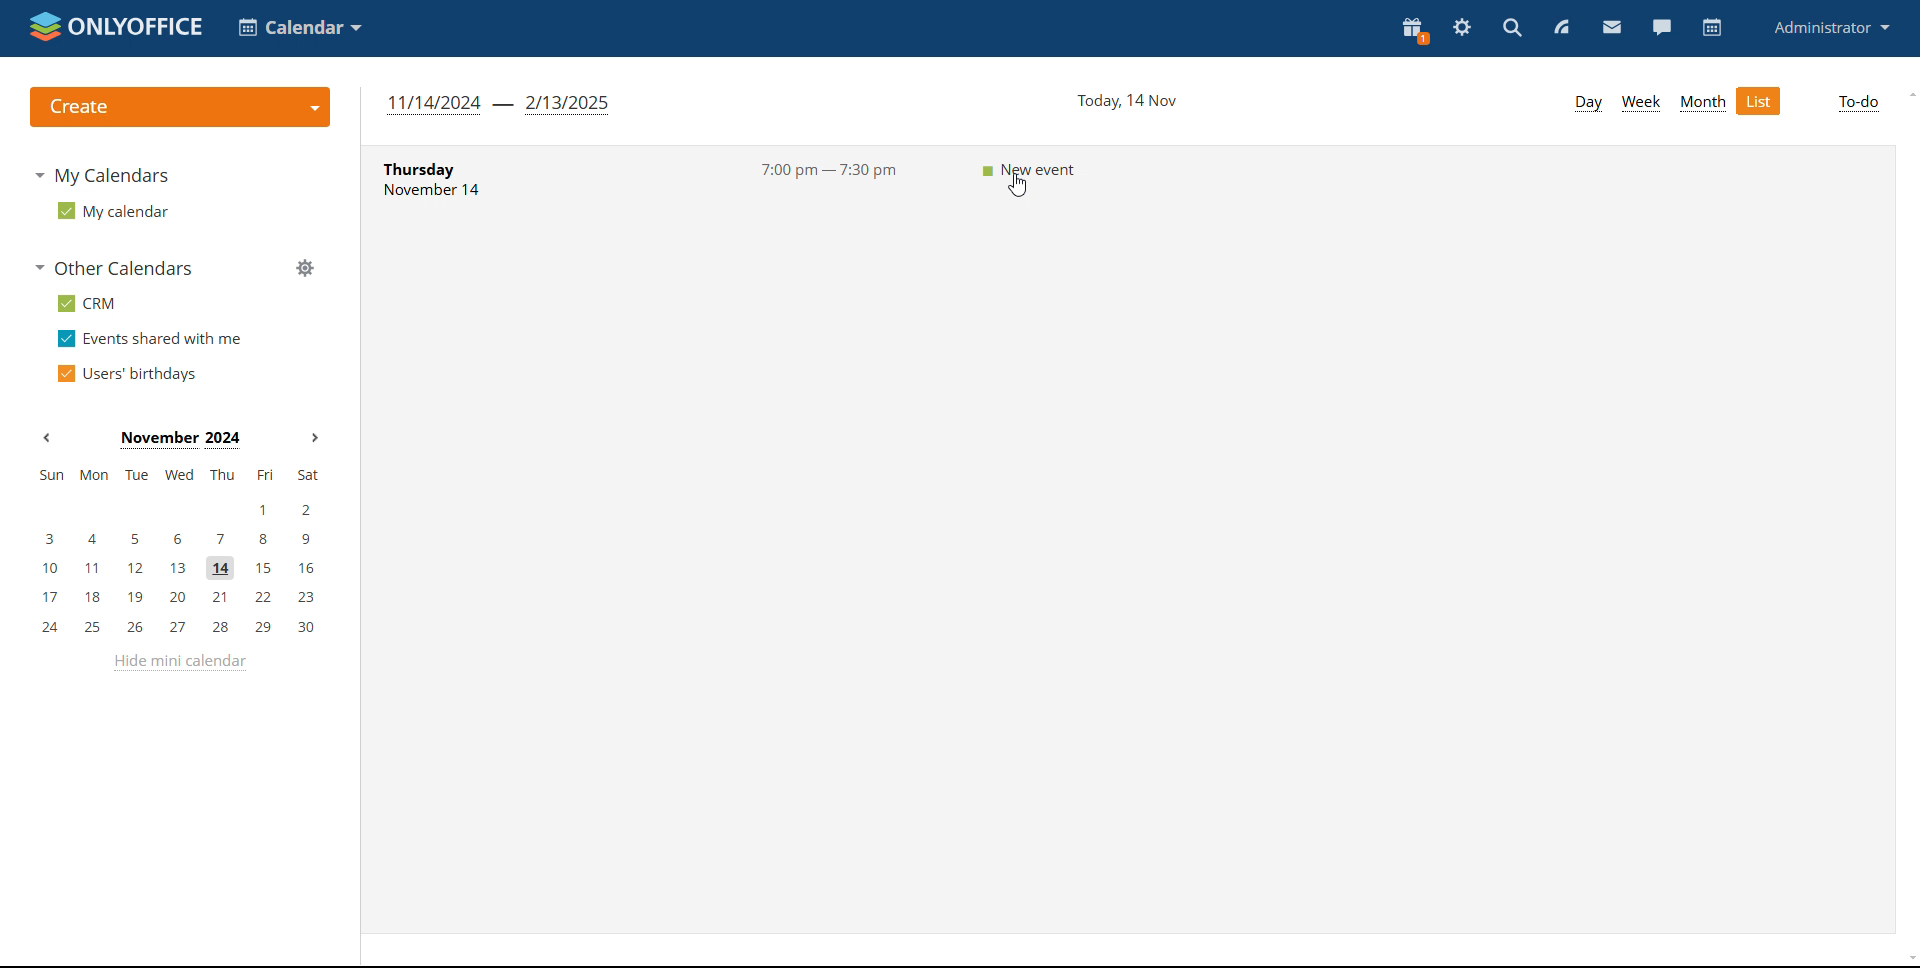  I want to click on my calendar, so click(114, 210).